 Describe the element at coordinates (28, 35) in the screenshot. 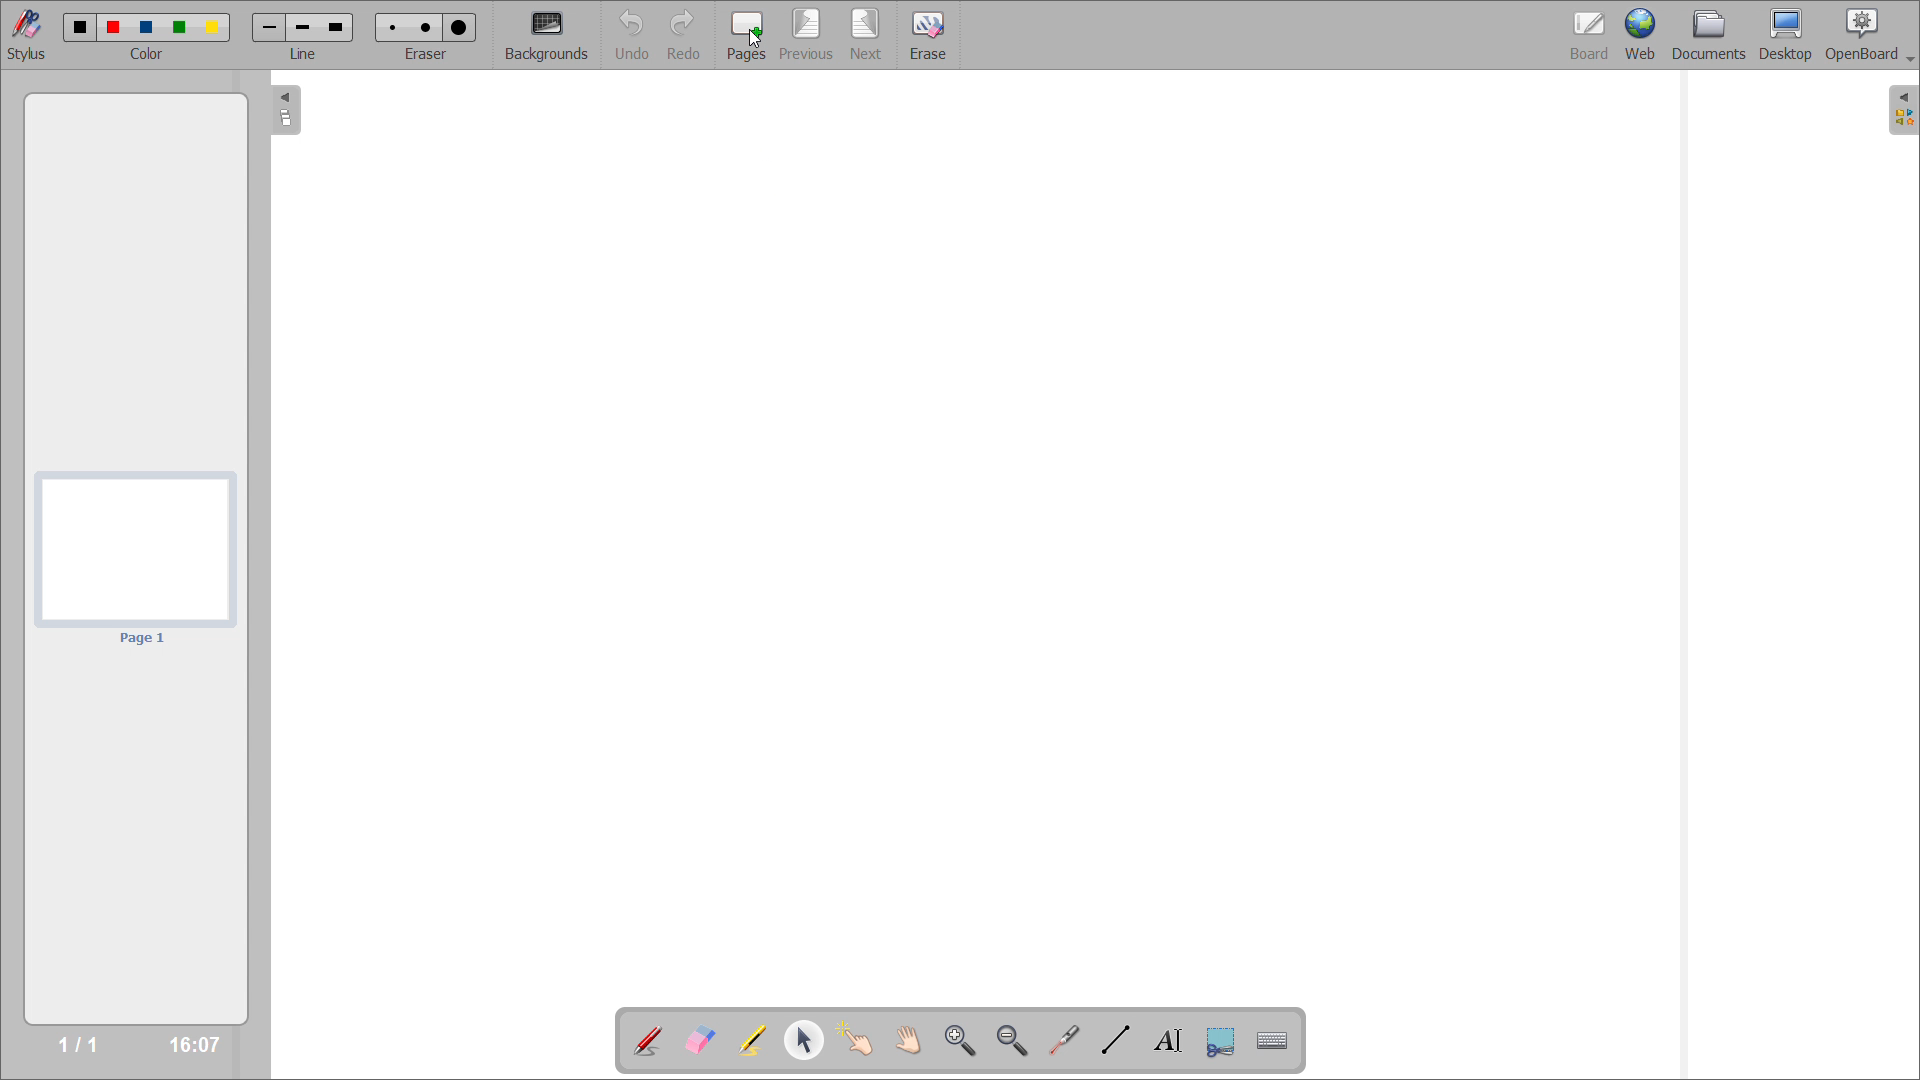

I see `stylus` at that location.